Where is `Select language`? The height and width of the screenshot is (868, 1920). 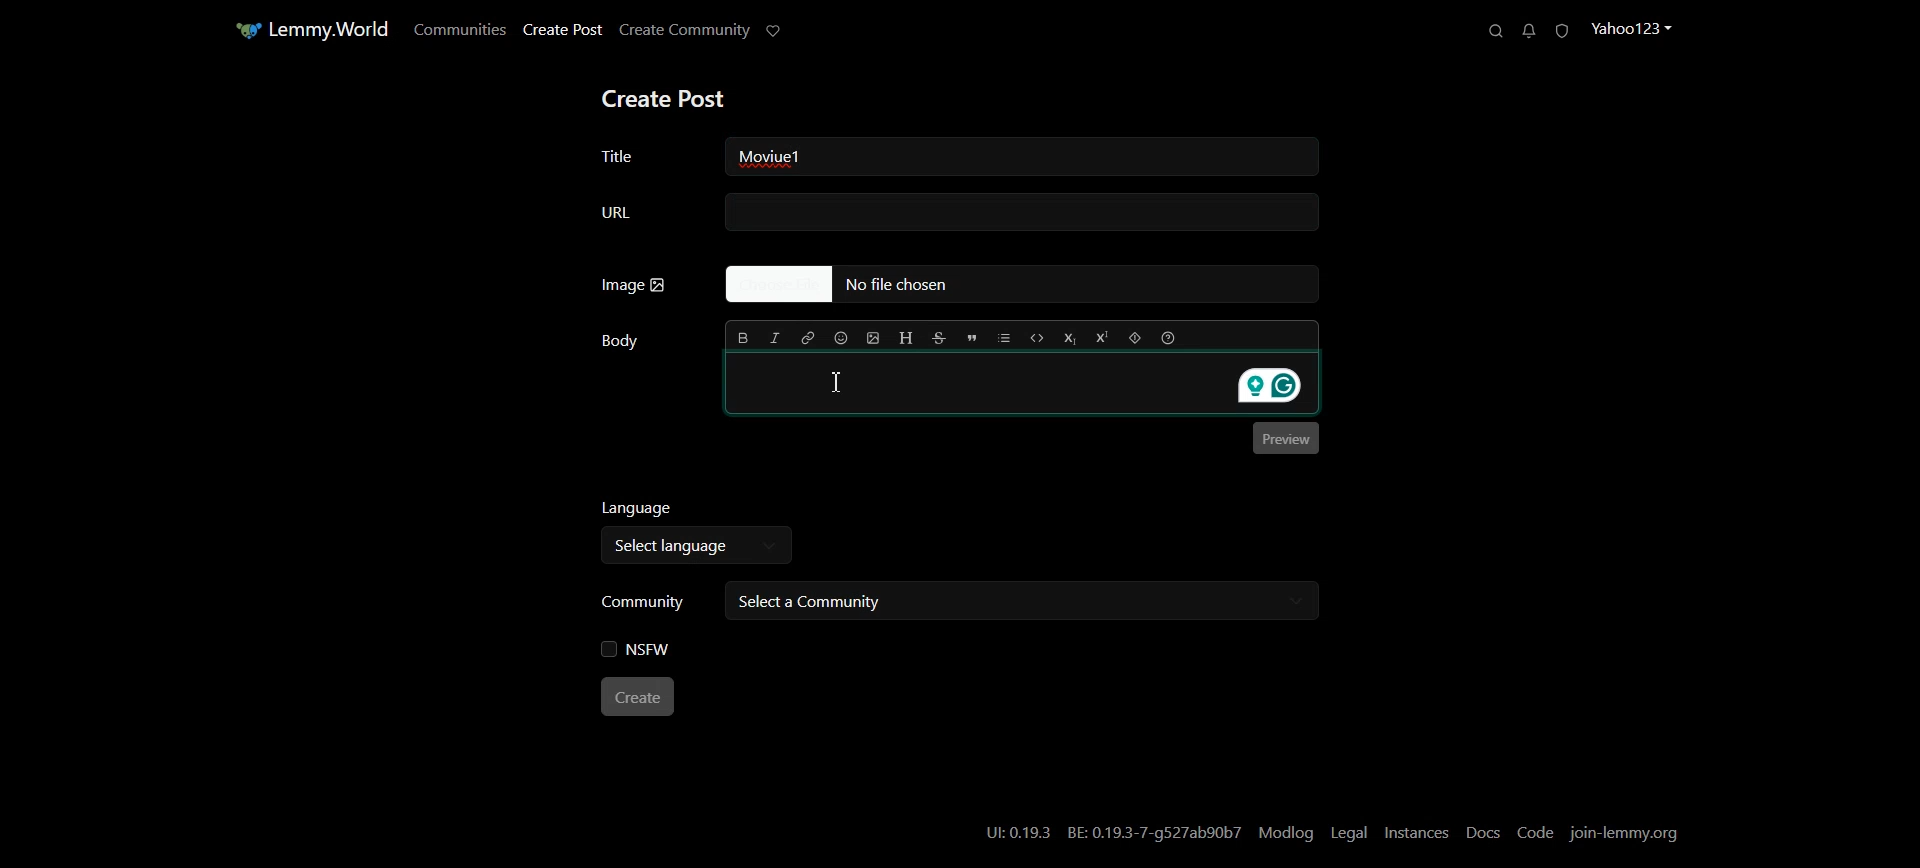 Select language is located at coordinates (689, 548).